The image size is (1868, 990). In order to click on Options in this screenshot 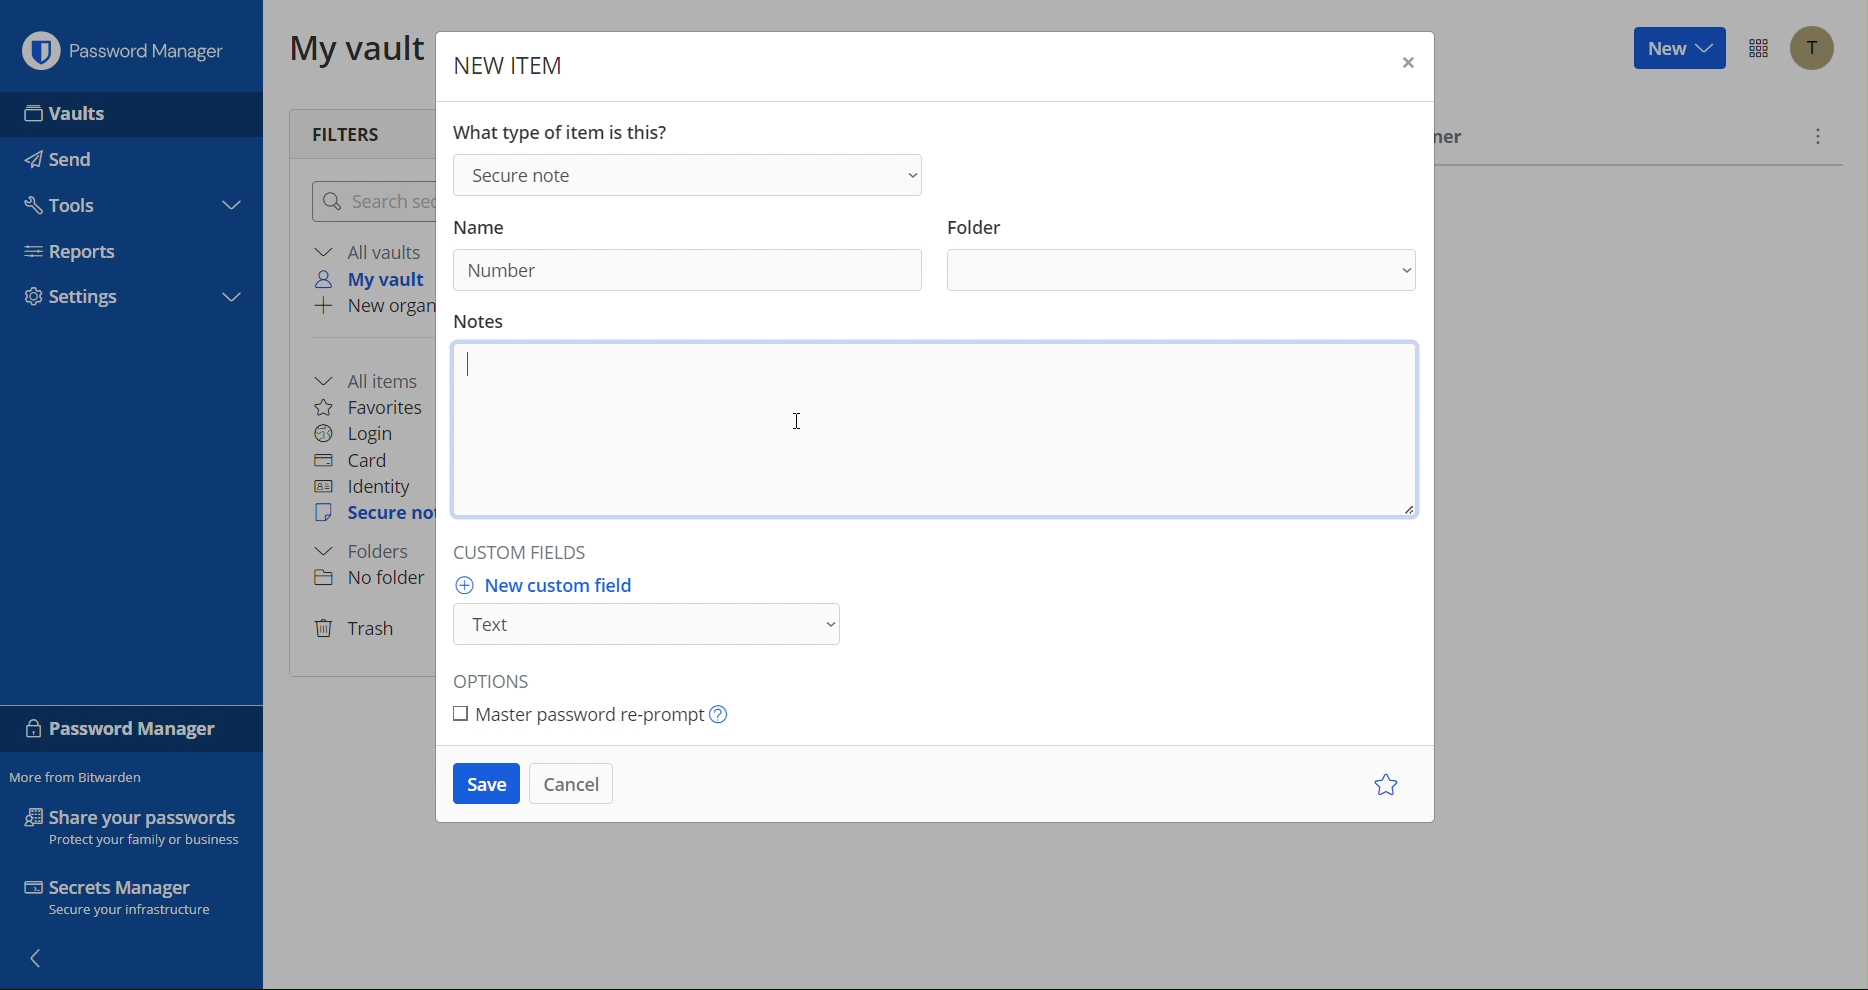, I will do `click(1756, 50)`.